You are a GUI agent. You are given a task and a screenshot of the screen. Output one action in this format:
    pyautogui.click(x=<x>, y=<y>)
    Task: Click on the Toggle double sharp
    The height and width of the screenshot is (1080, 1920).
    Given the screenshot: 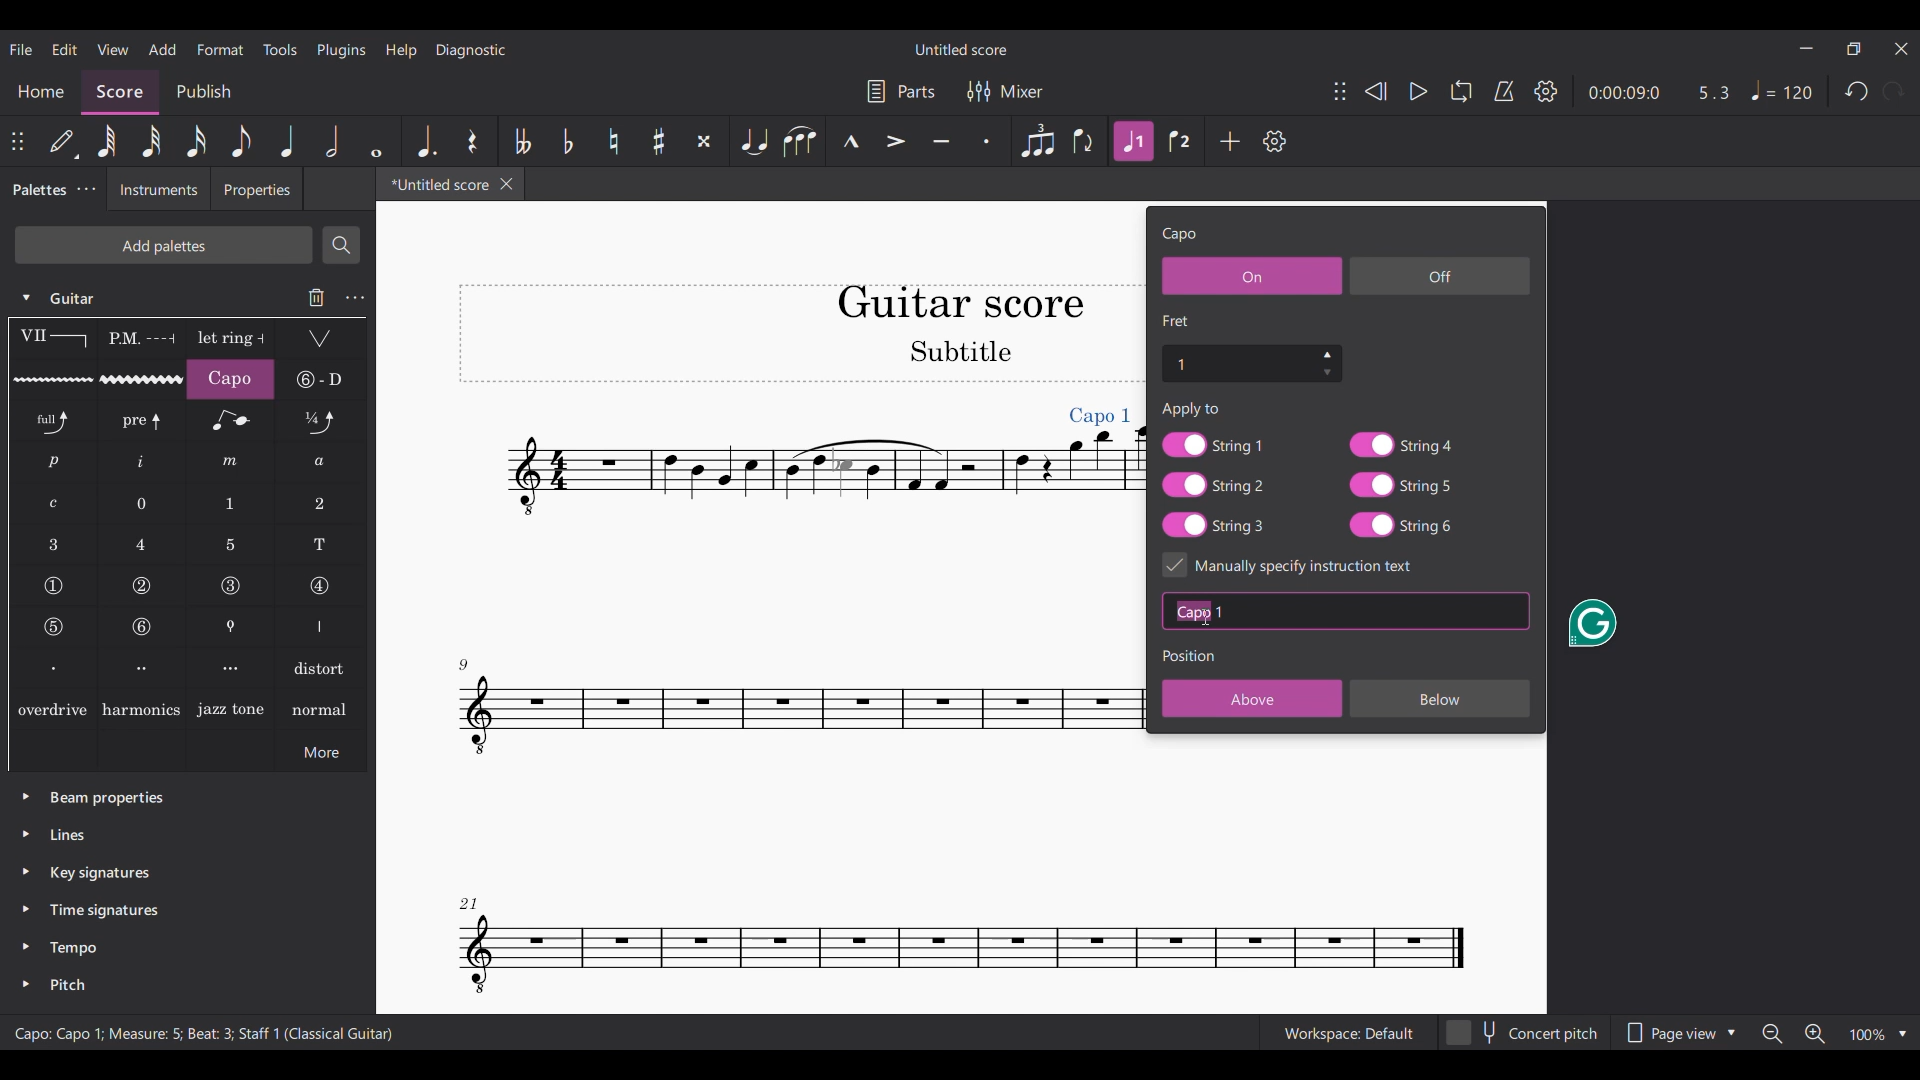 What is the action you would take?
    pyautogui.click(x=704, y=141)
    